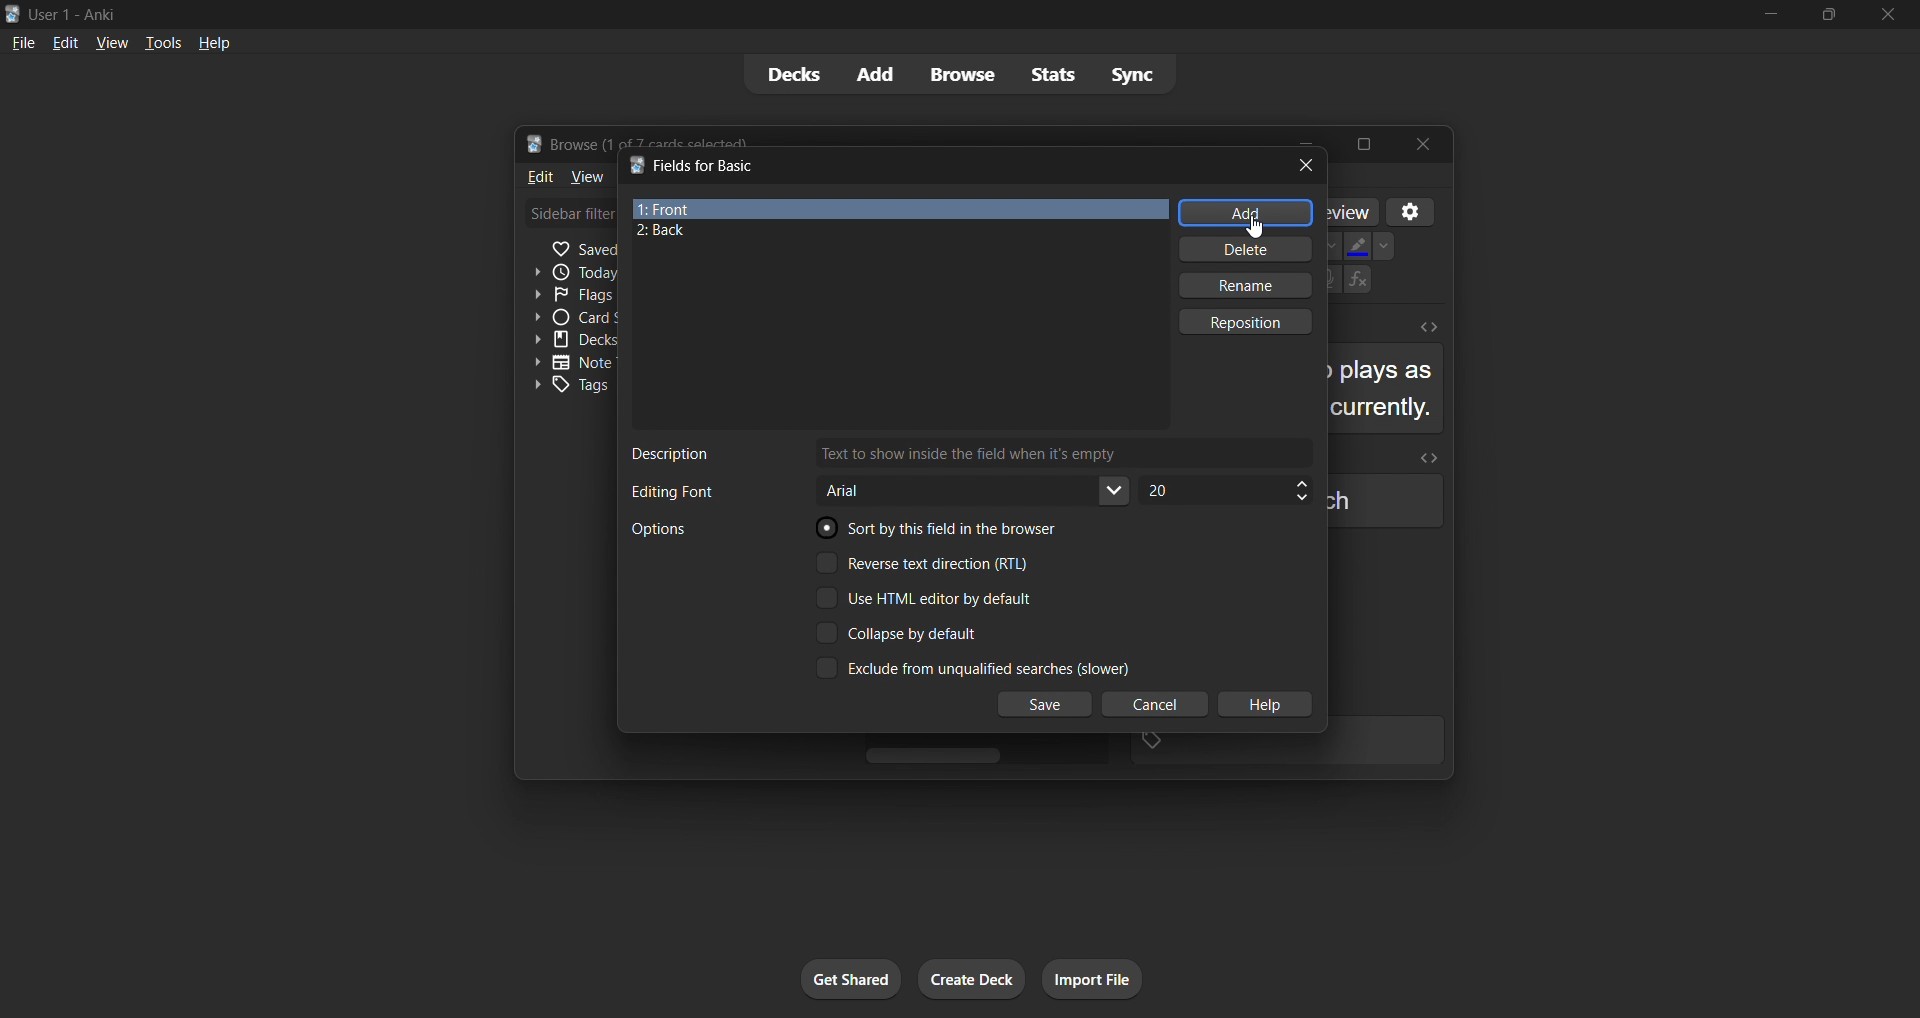 This screenshot has width=1920, height=1018. Describe the element at coordinates (1253, 322) in the screenshot. I see `reposition field` at that location.